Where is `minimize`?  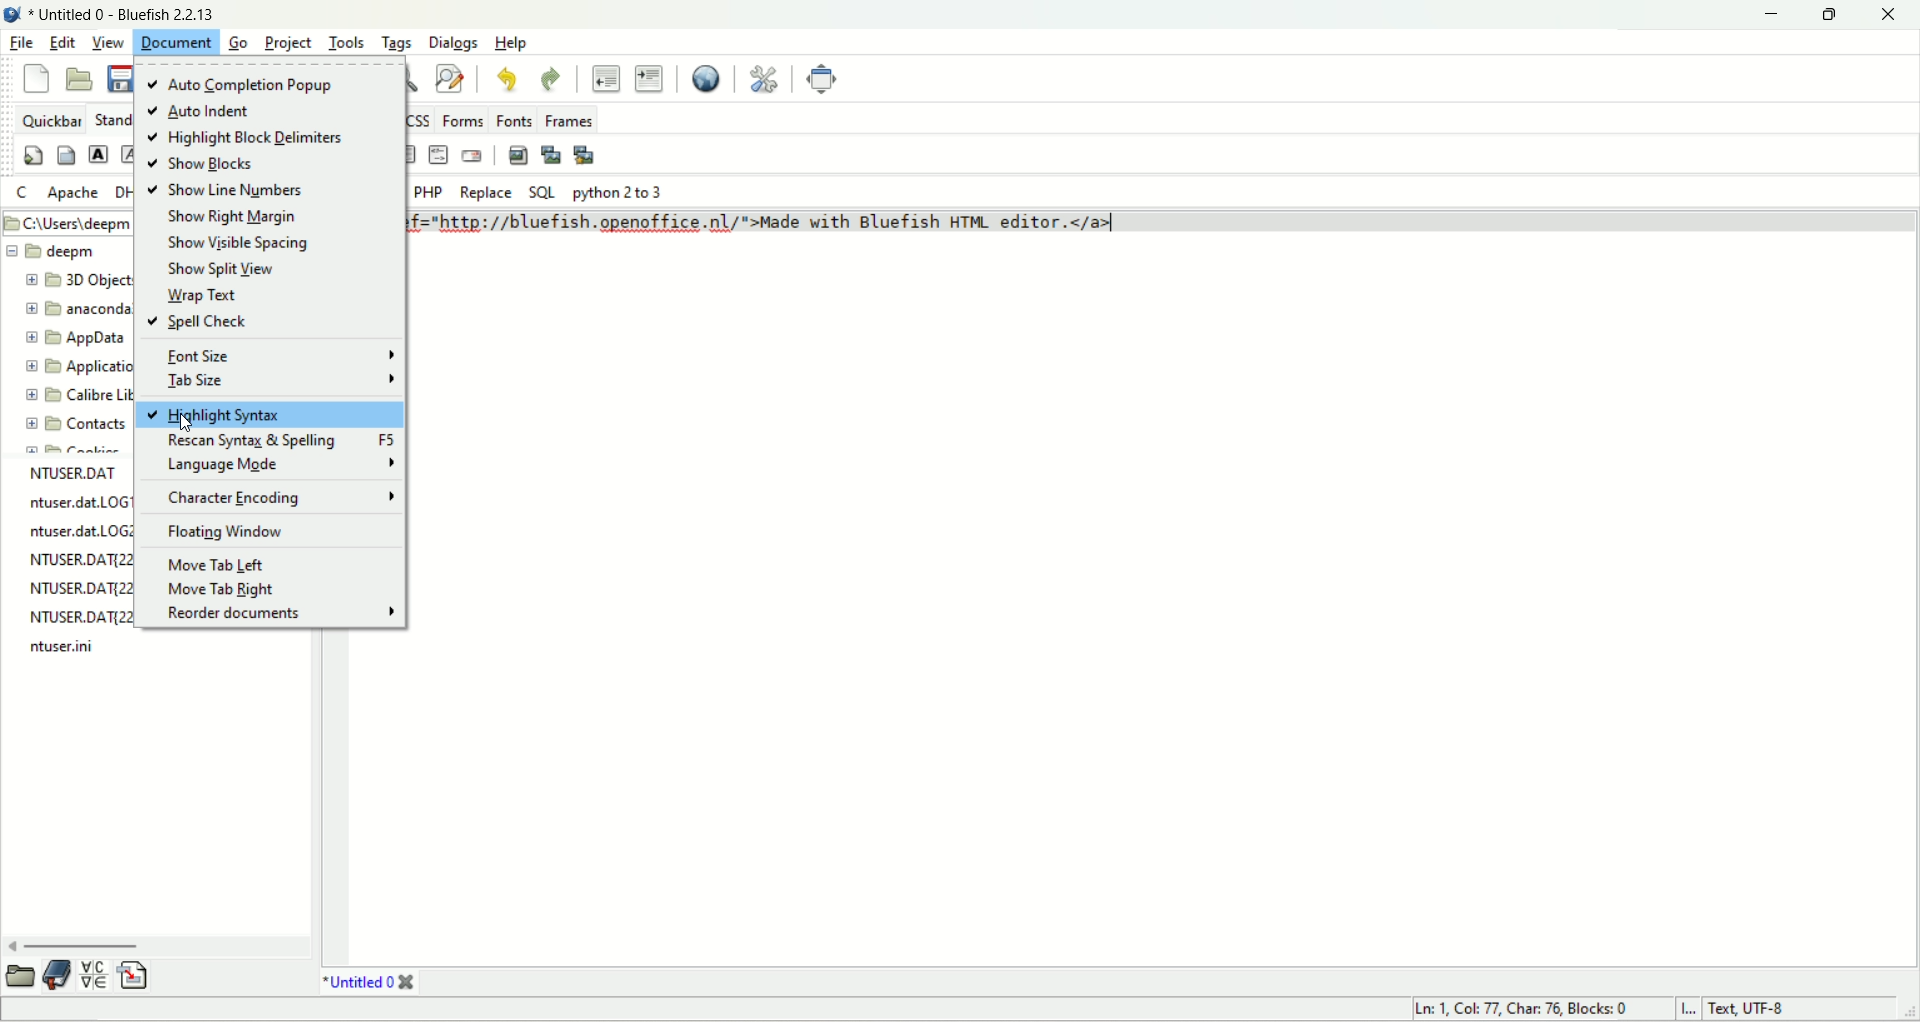 minimize is located at coordinates (1771, 15).